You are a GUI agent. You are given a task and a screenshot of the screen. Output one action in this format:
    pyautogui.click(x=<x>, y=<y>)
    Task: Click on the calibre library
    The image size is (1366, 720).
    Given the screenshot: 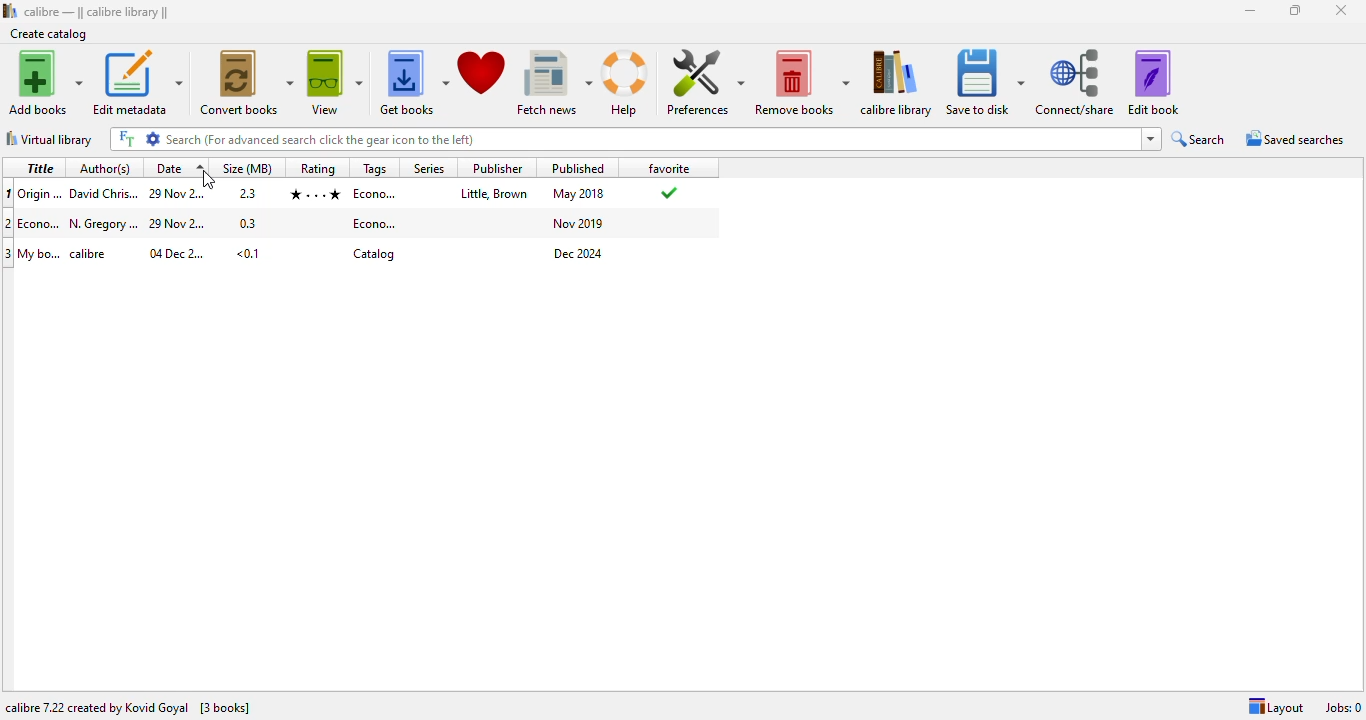 What is the action you would take?
    pyautogui.click(x=95, y=11)
    